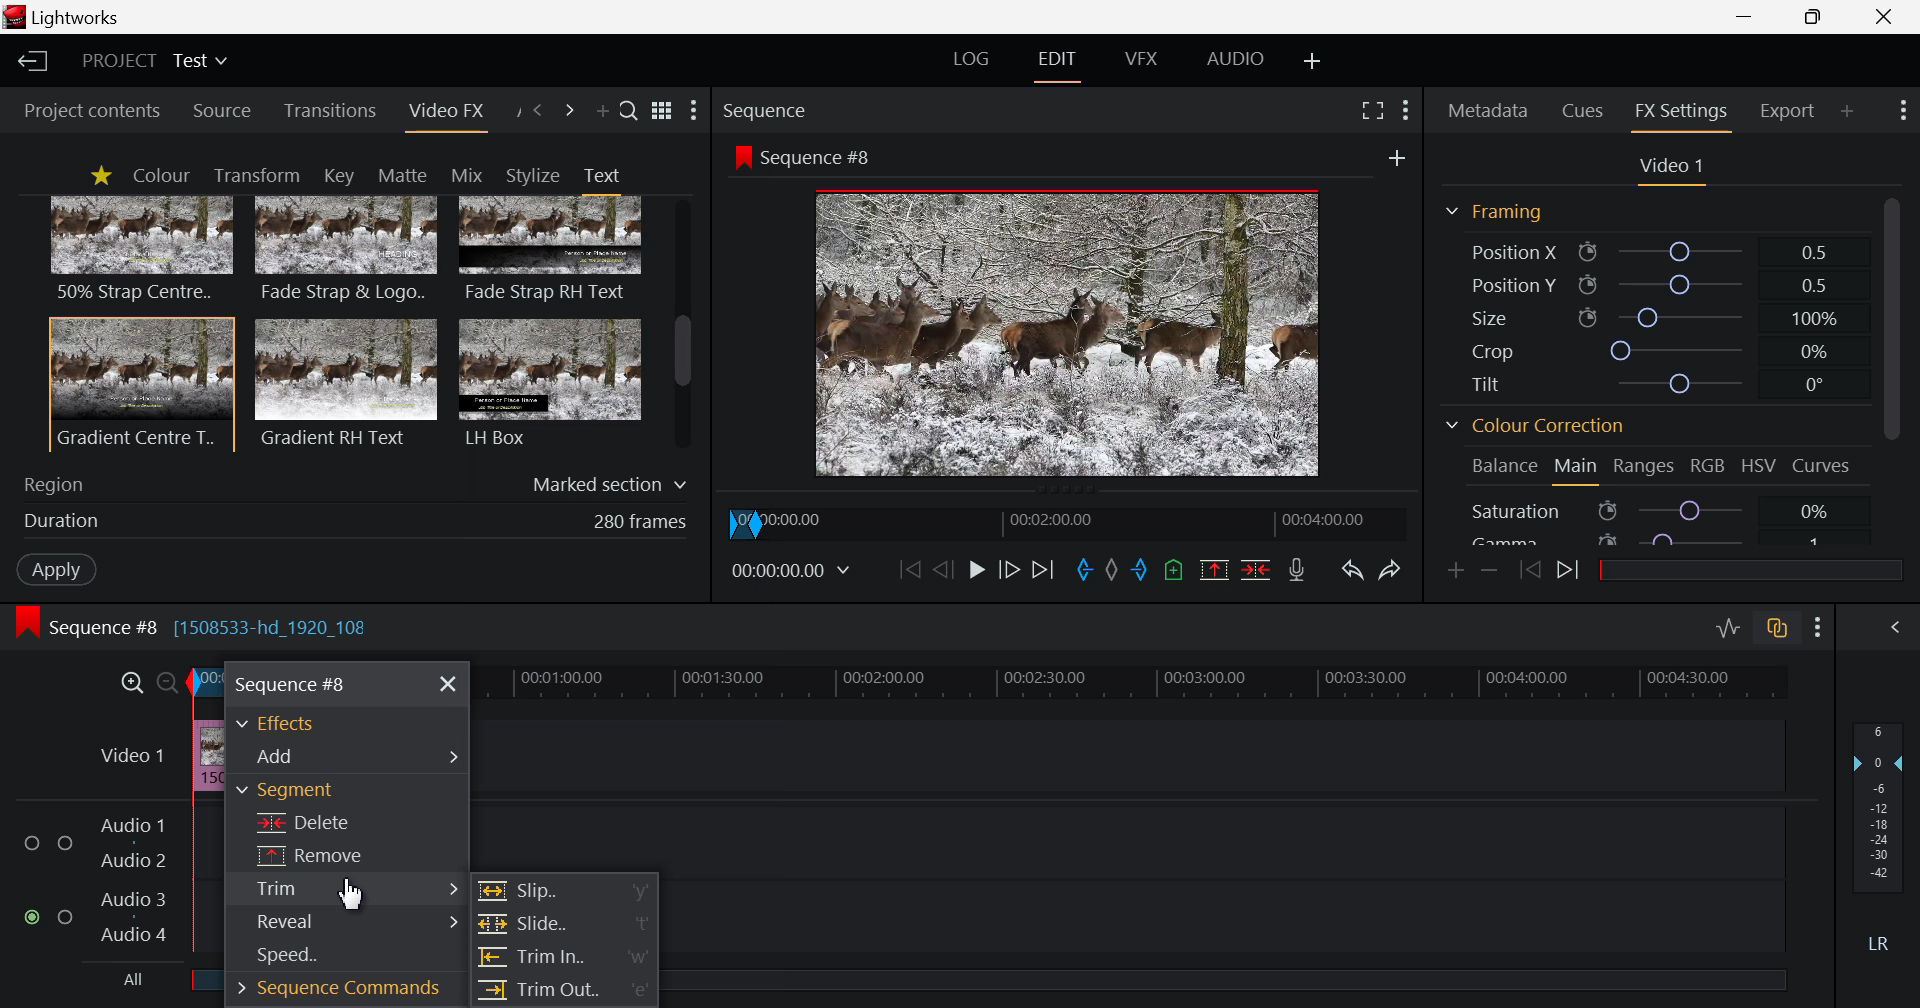 Image resolution: width=1920 pixels, height=1008 pixels. What do you see at coordinates (1140, 572) in the screenshot?
I see `Mark Out` at bounding box center [1140, 572].